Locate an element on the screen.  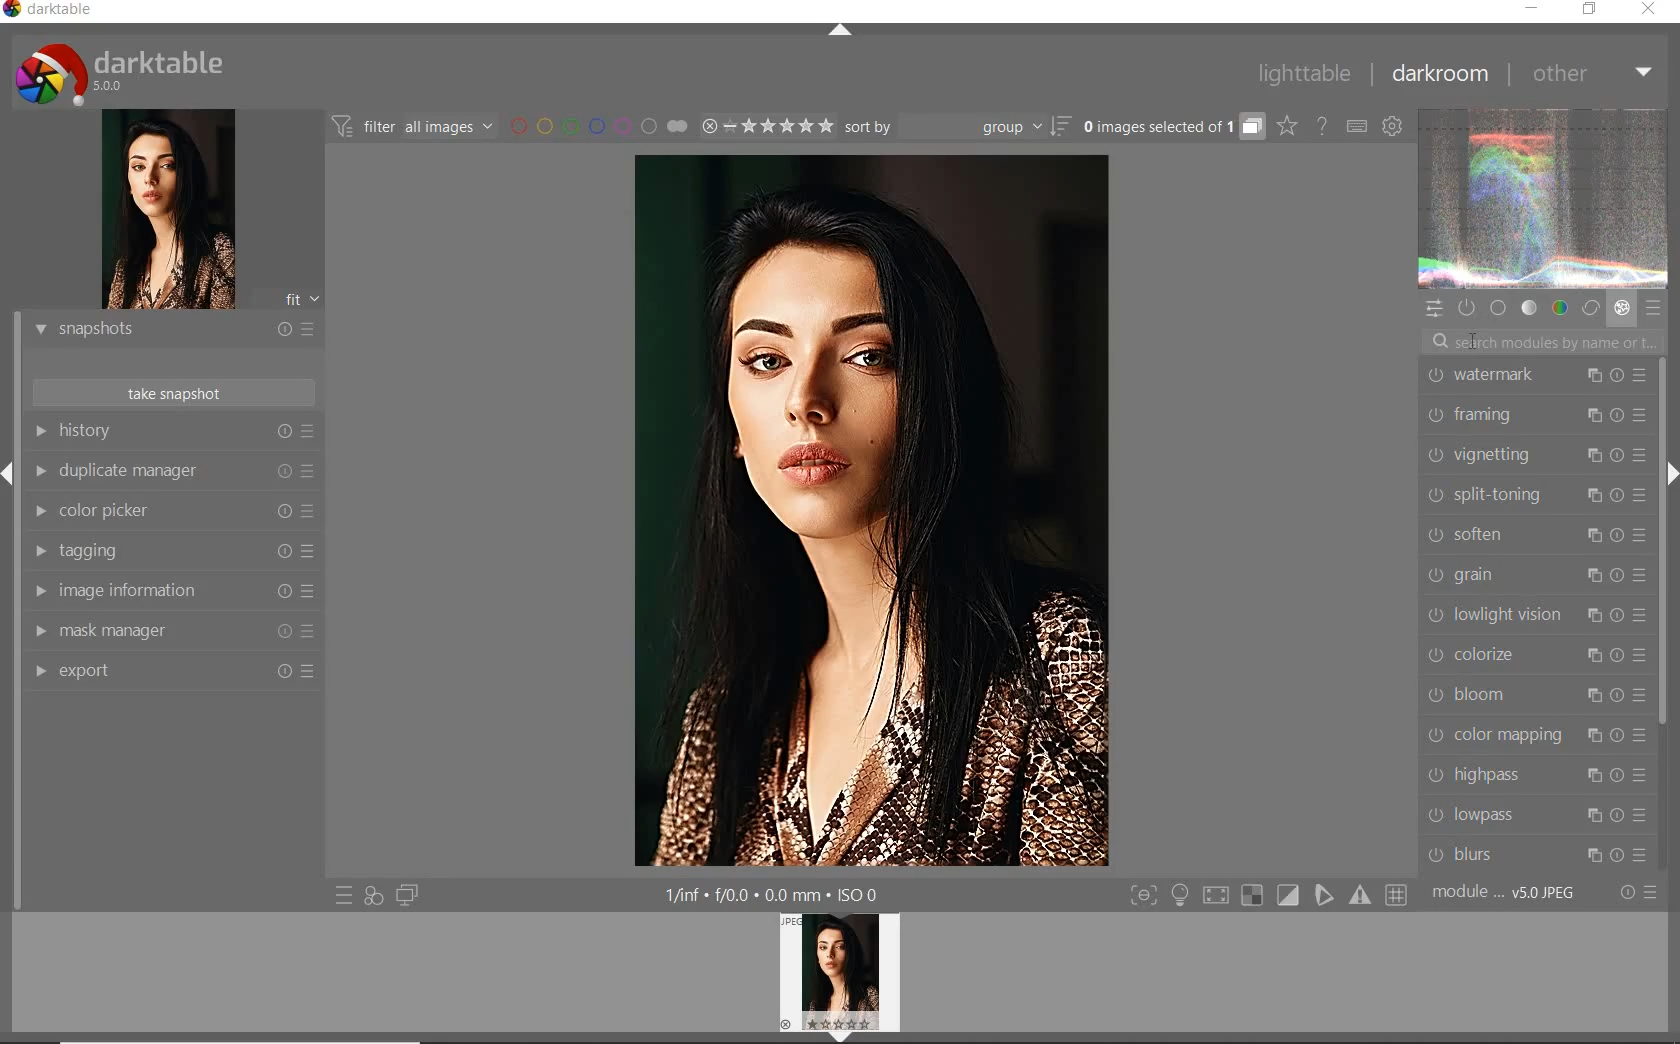
show only active modules is located at coordinates (1467, 309).